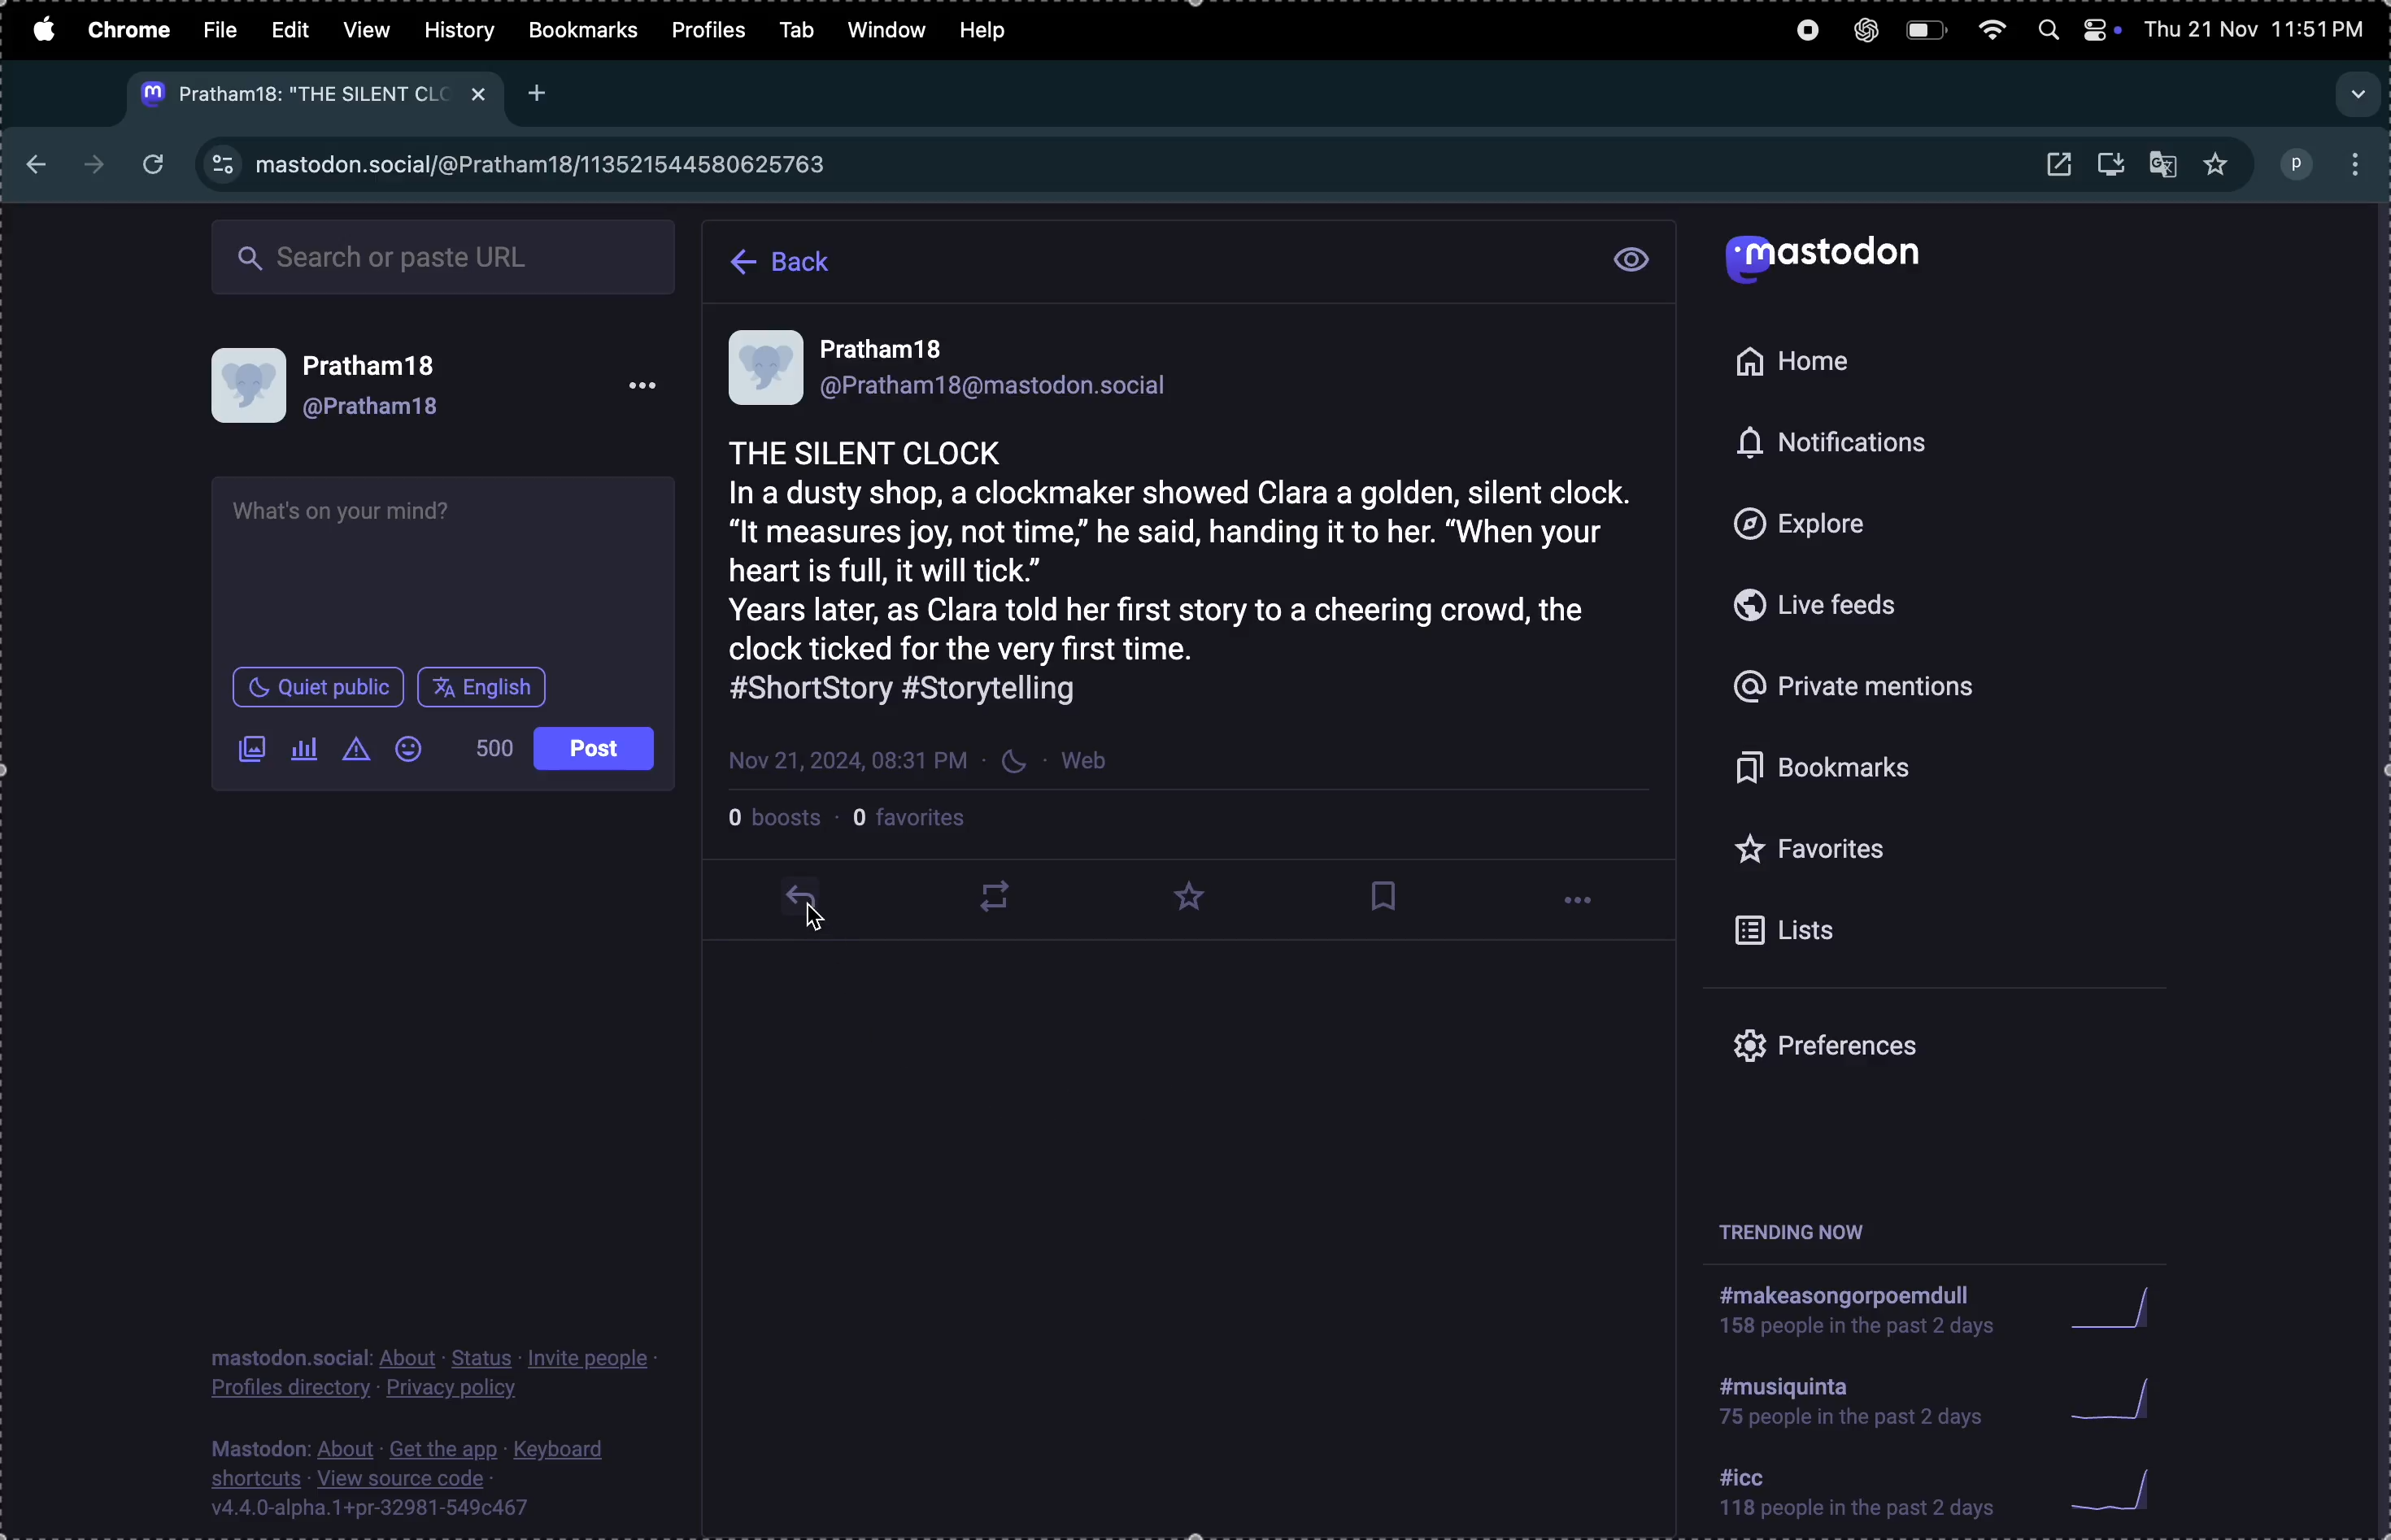 Image resolution: width=2391 pixels, height=1540 pixels. Describe the element at coordinates (93, 160) in the screenshot. I see `next page` at that location.